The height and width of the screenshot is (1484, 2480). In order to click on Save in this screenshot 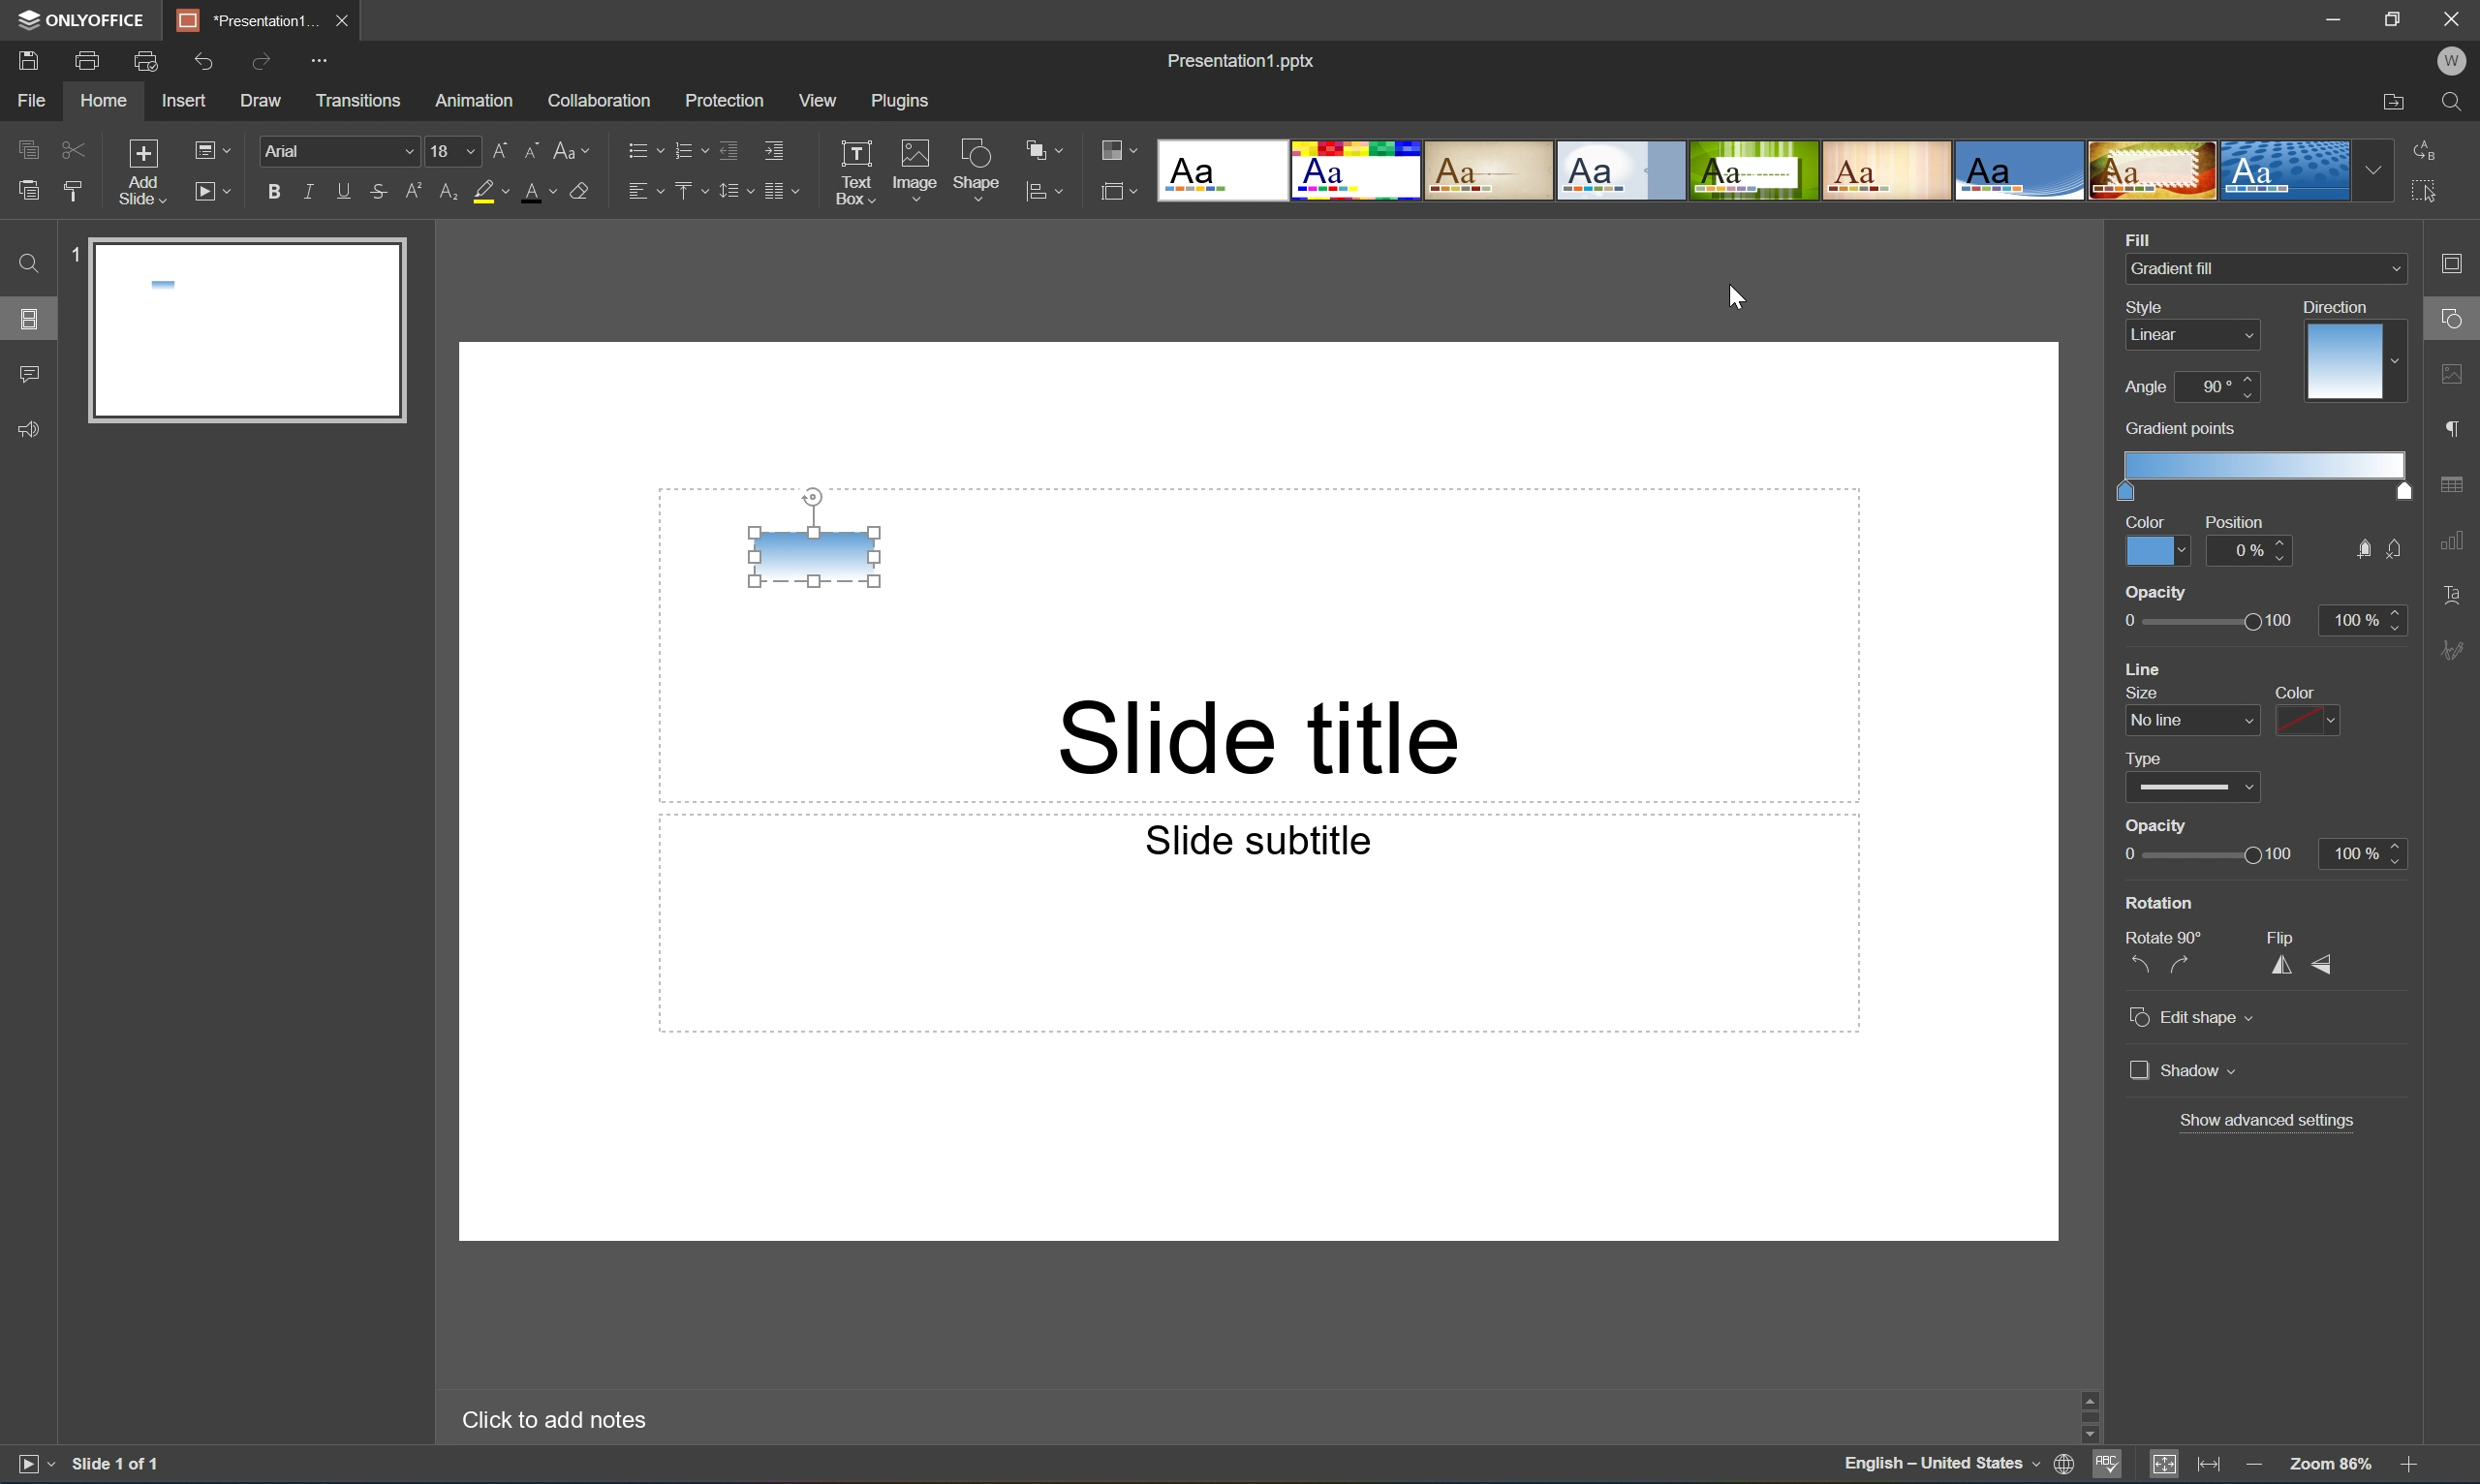, I will do `click(25, 59)`.